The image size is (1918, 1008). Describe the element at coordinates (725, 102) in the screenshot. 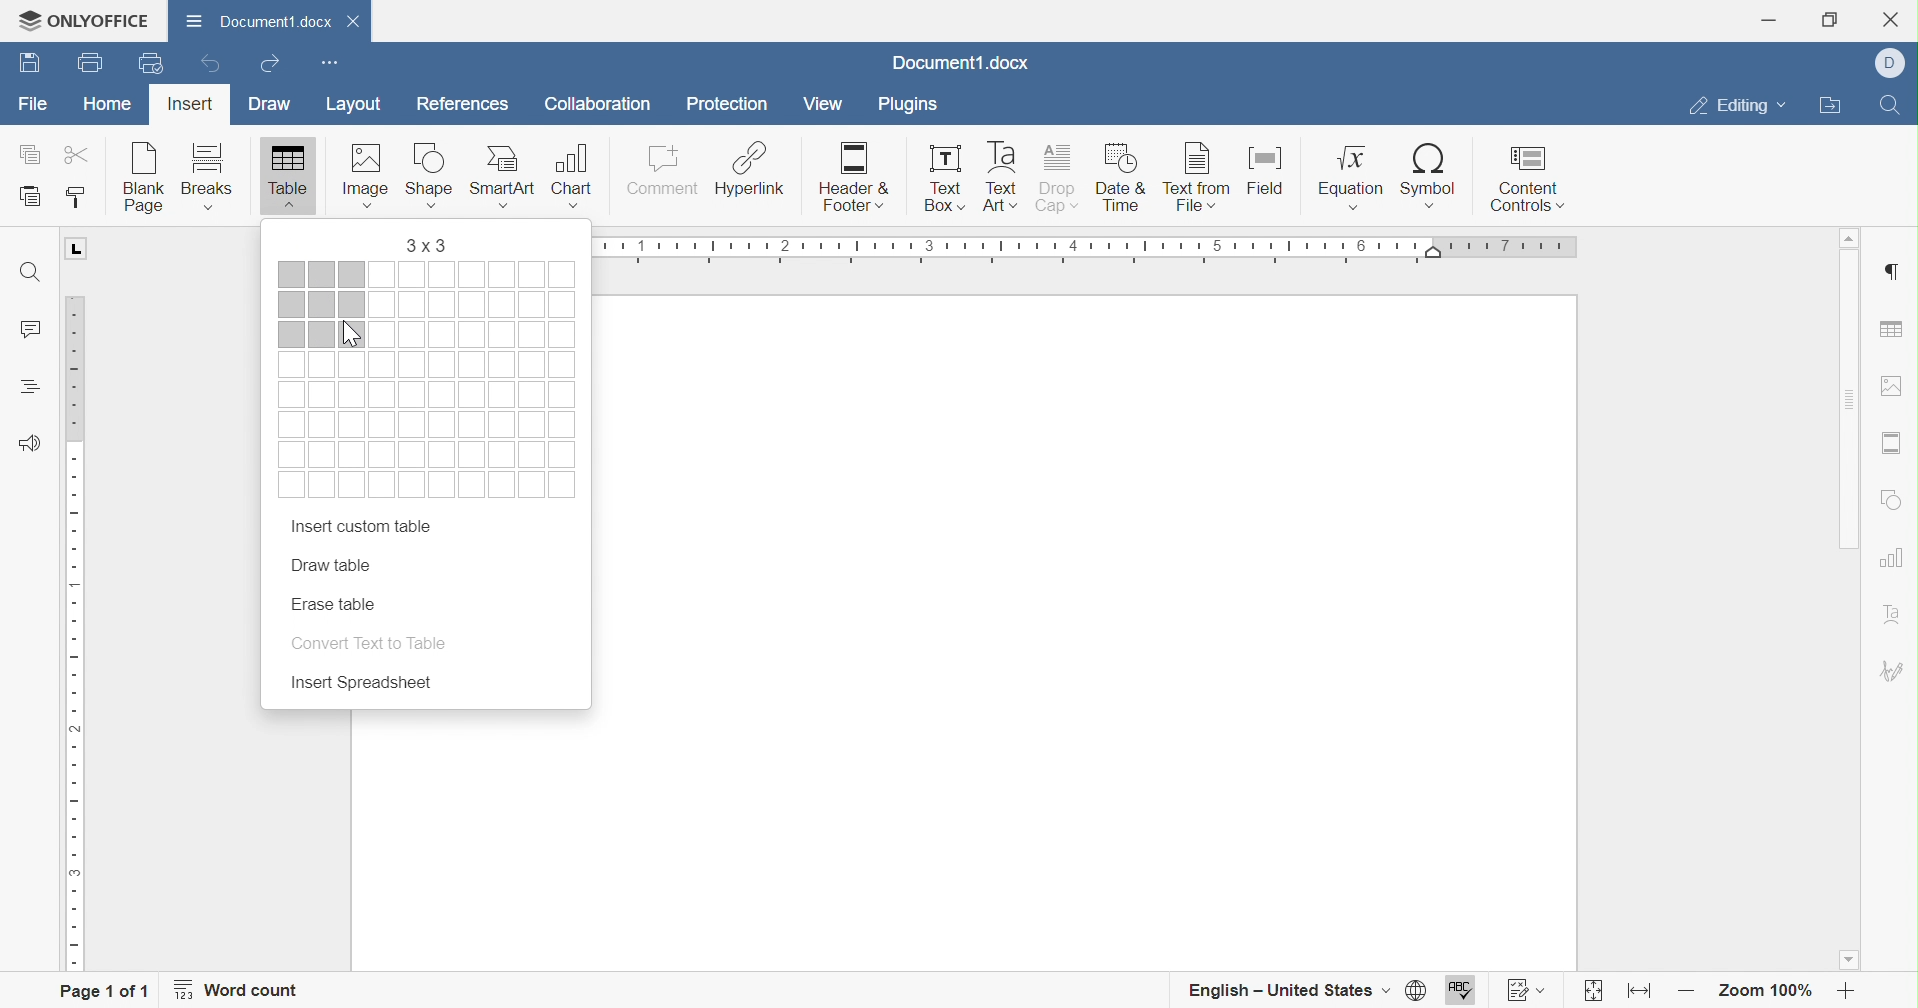

I see `Protection` at that location.